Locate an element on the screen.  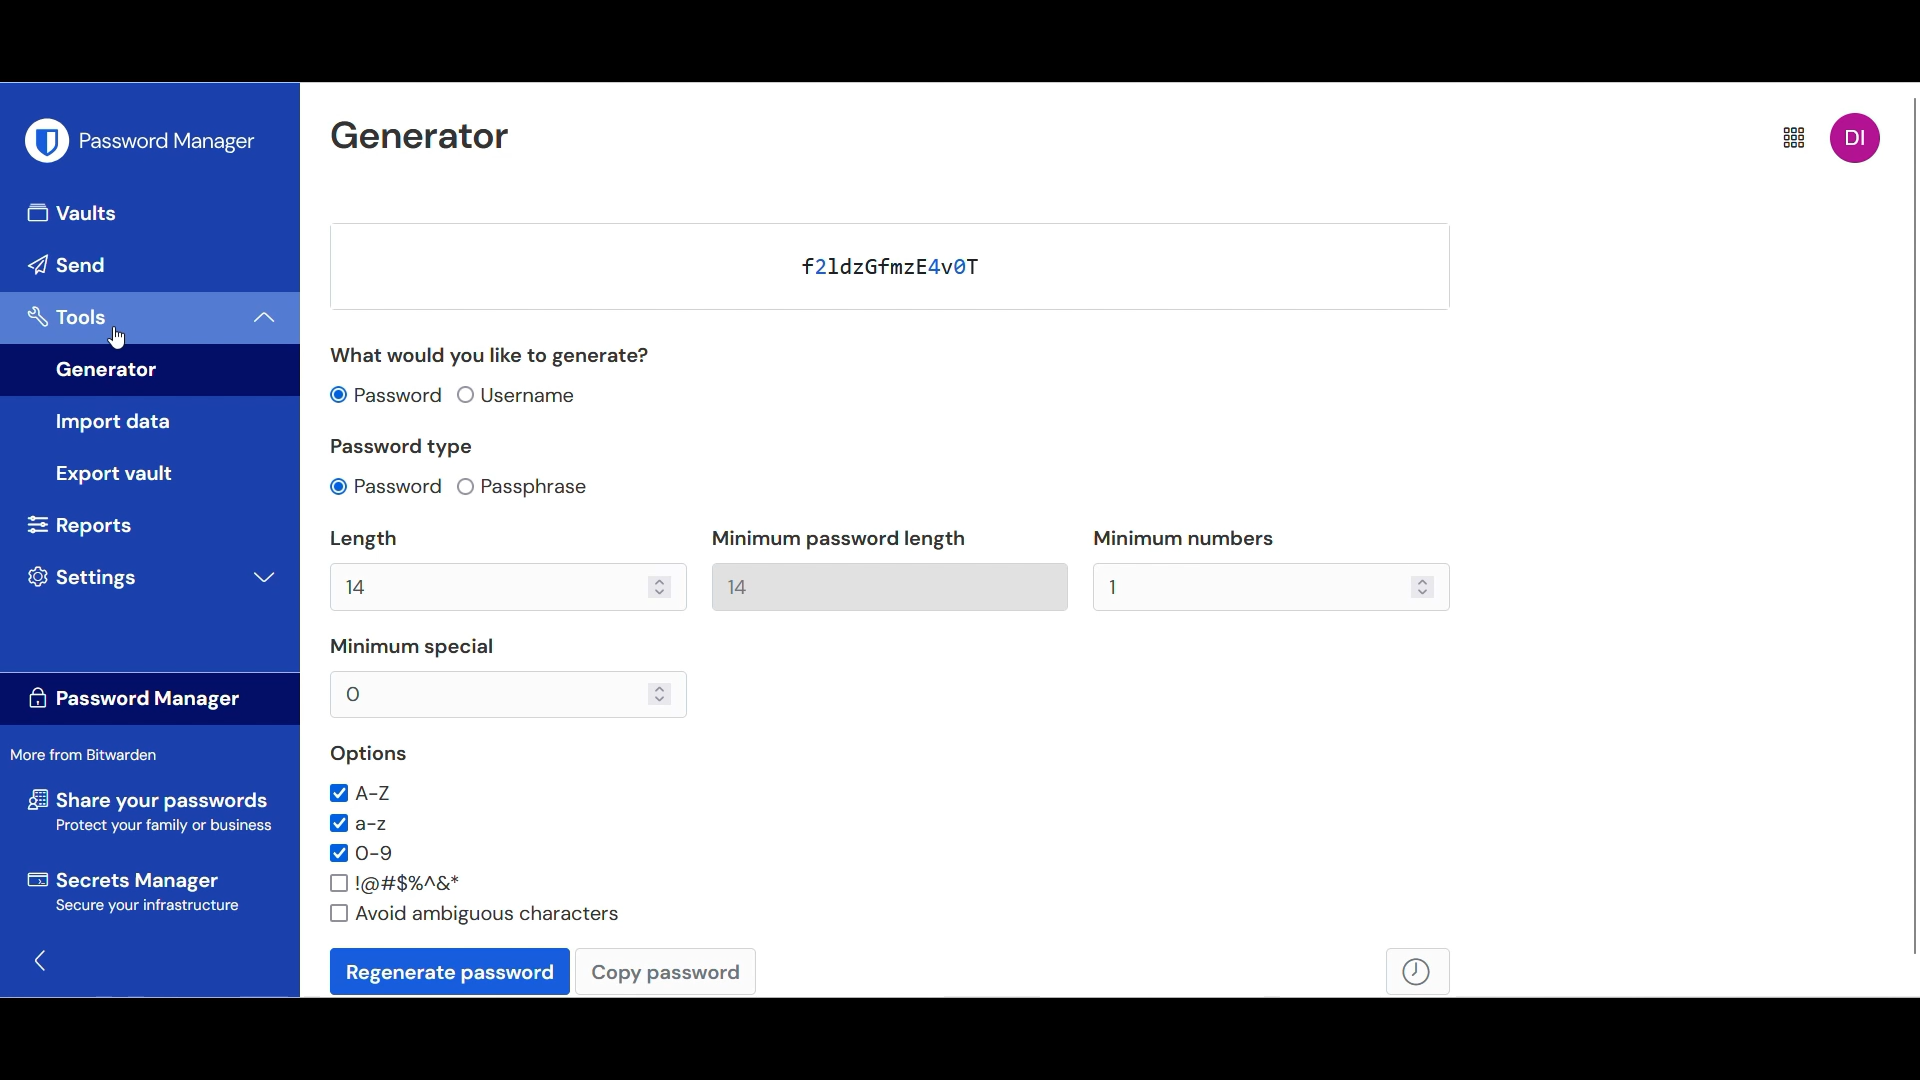
Cursor is located at coordinates (117, 338).